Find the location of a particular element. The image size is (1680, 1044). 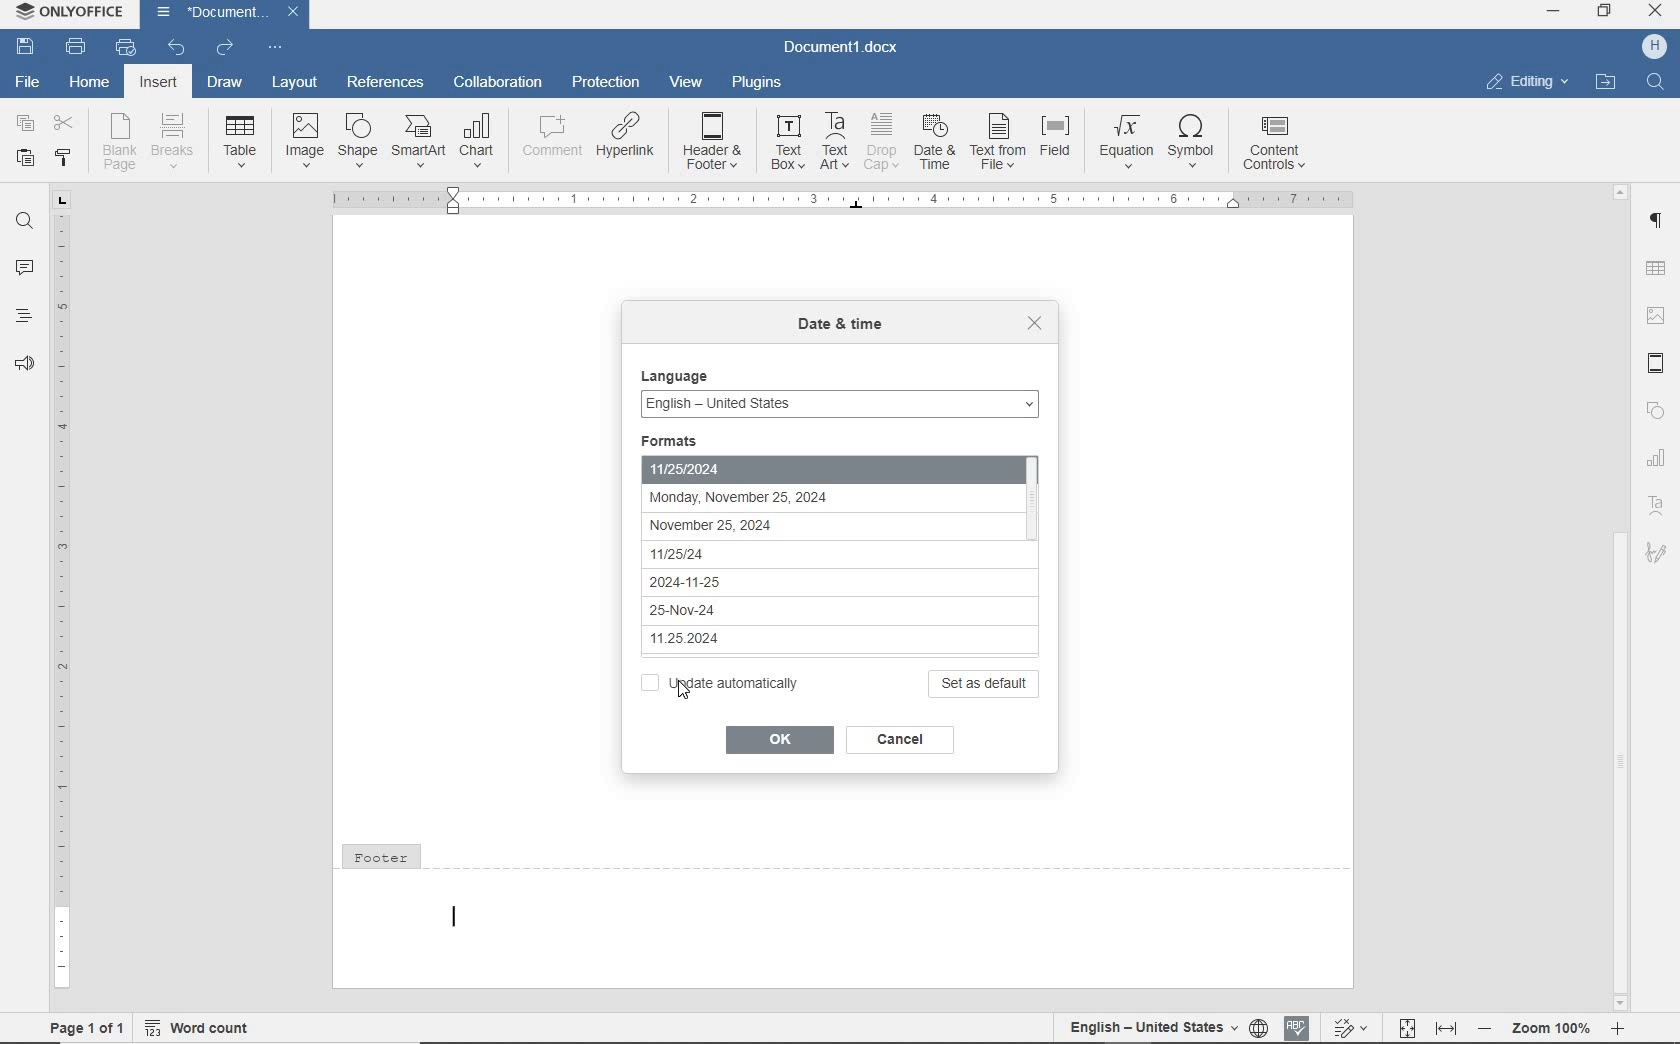

view is located at coordinates (686, 80).